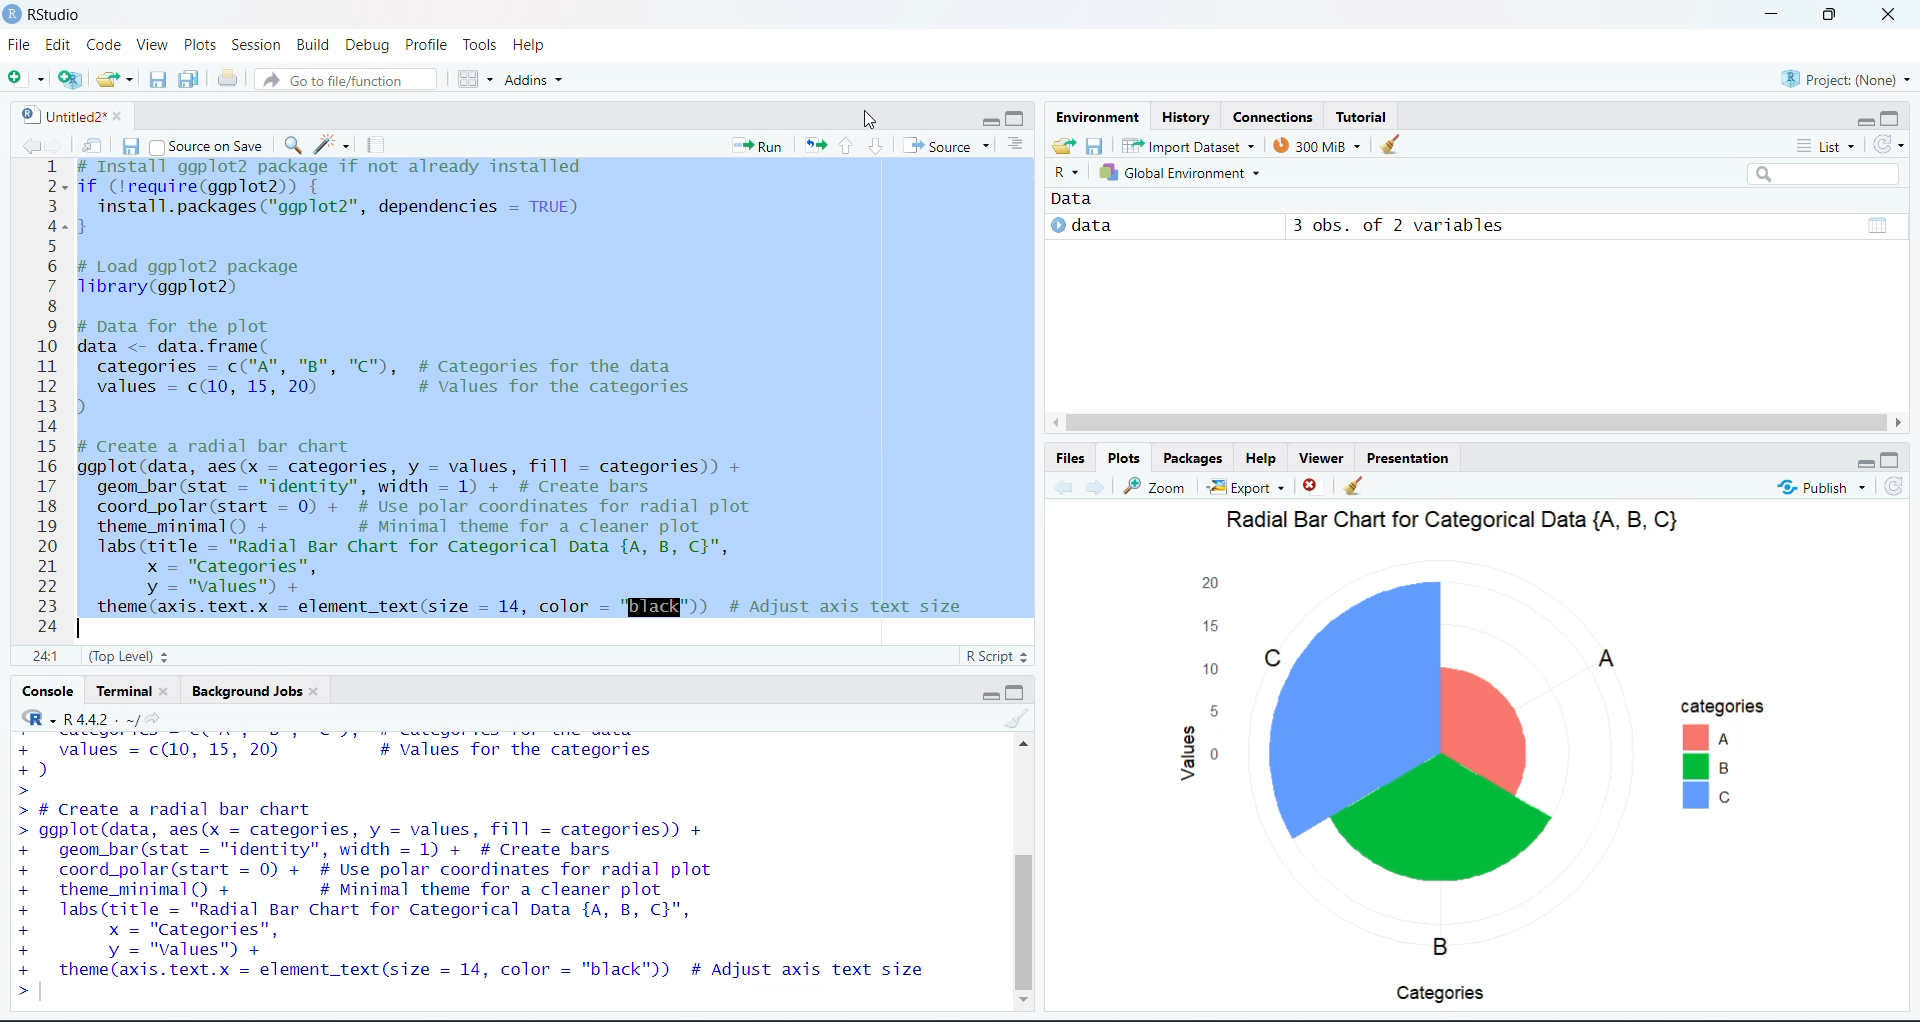  Describe the element at coordinates (1085, 201) in the screenshot. I see `data` at that location.